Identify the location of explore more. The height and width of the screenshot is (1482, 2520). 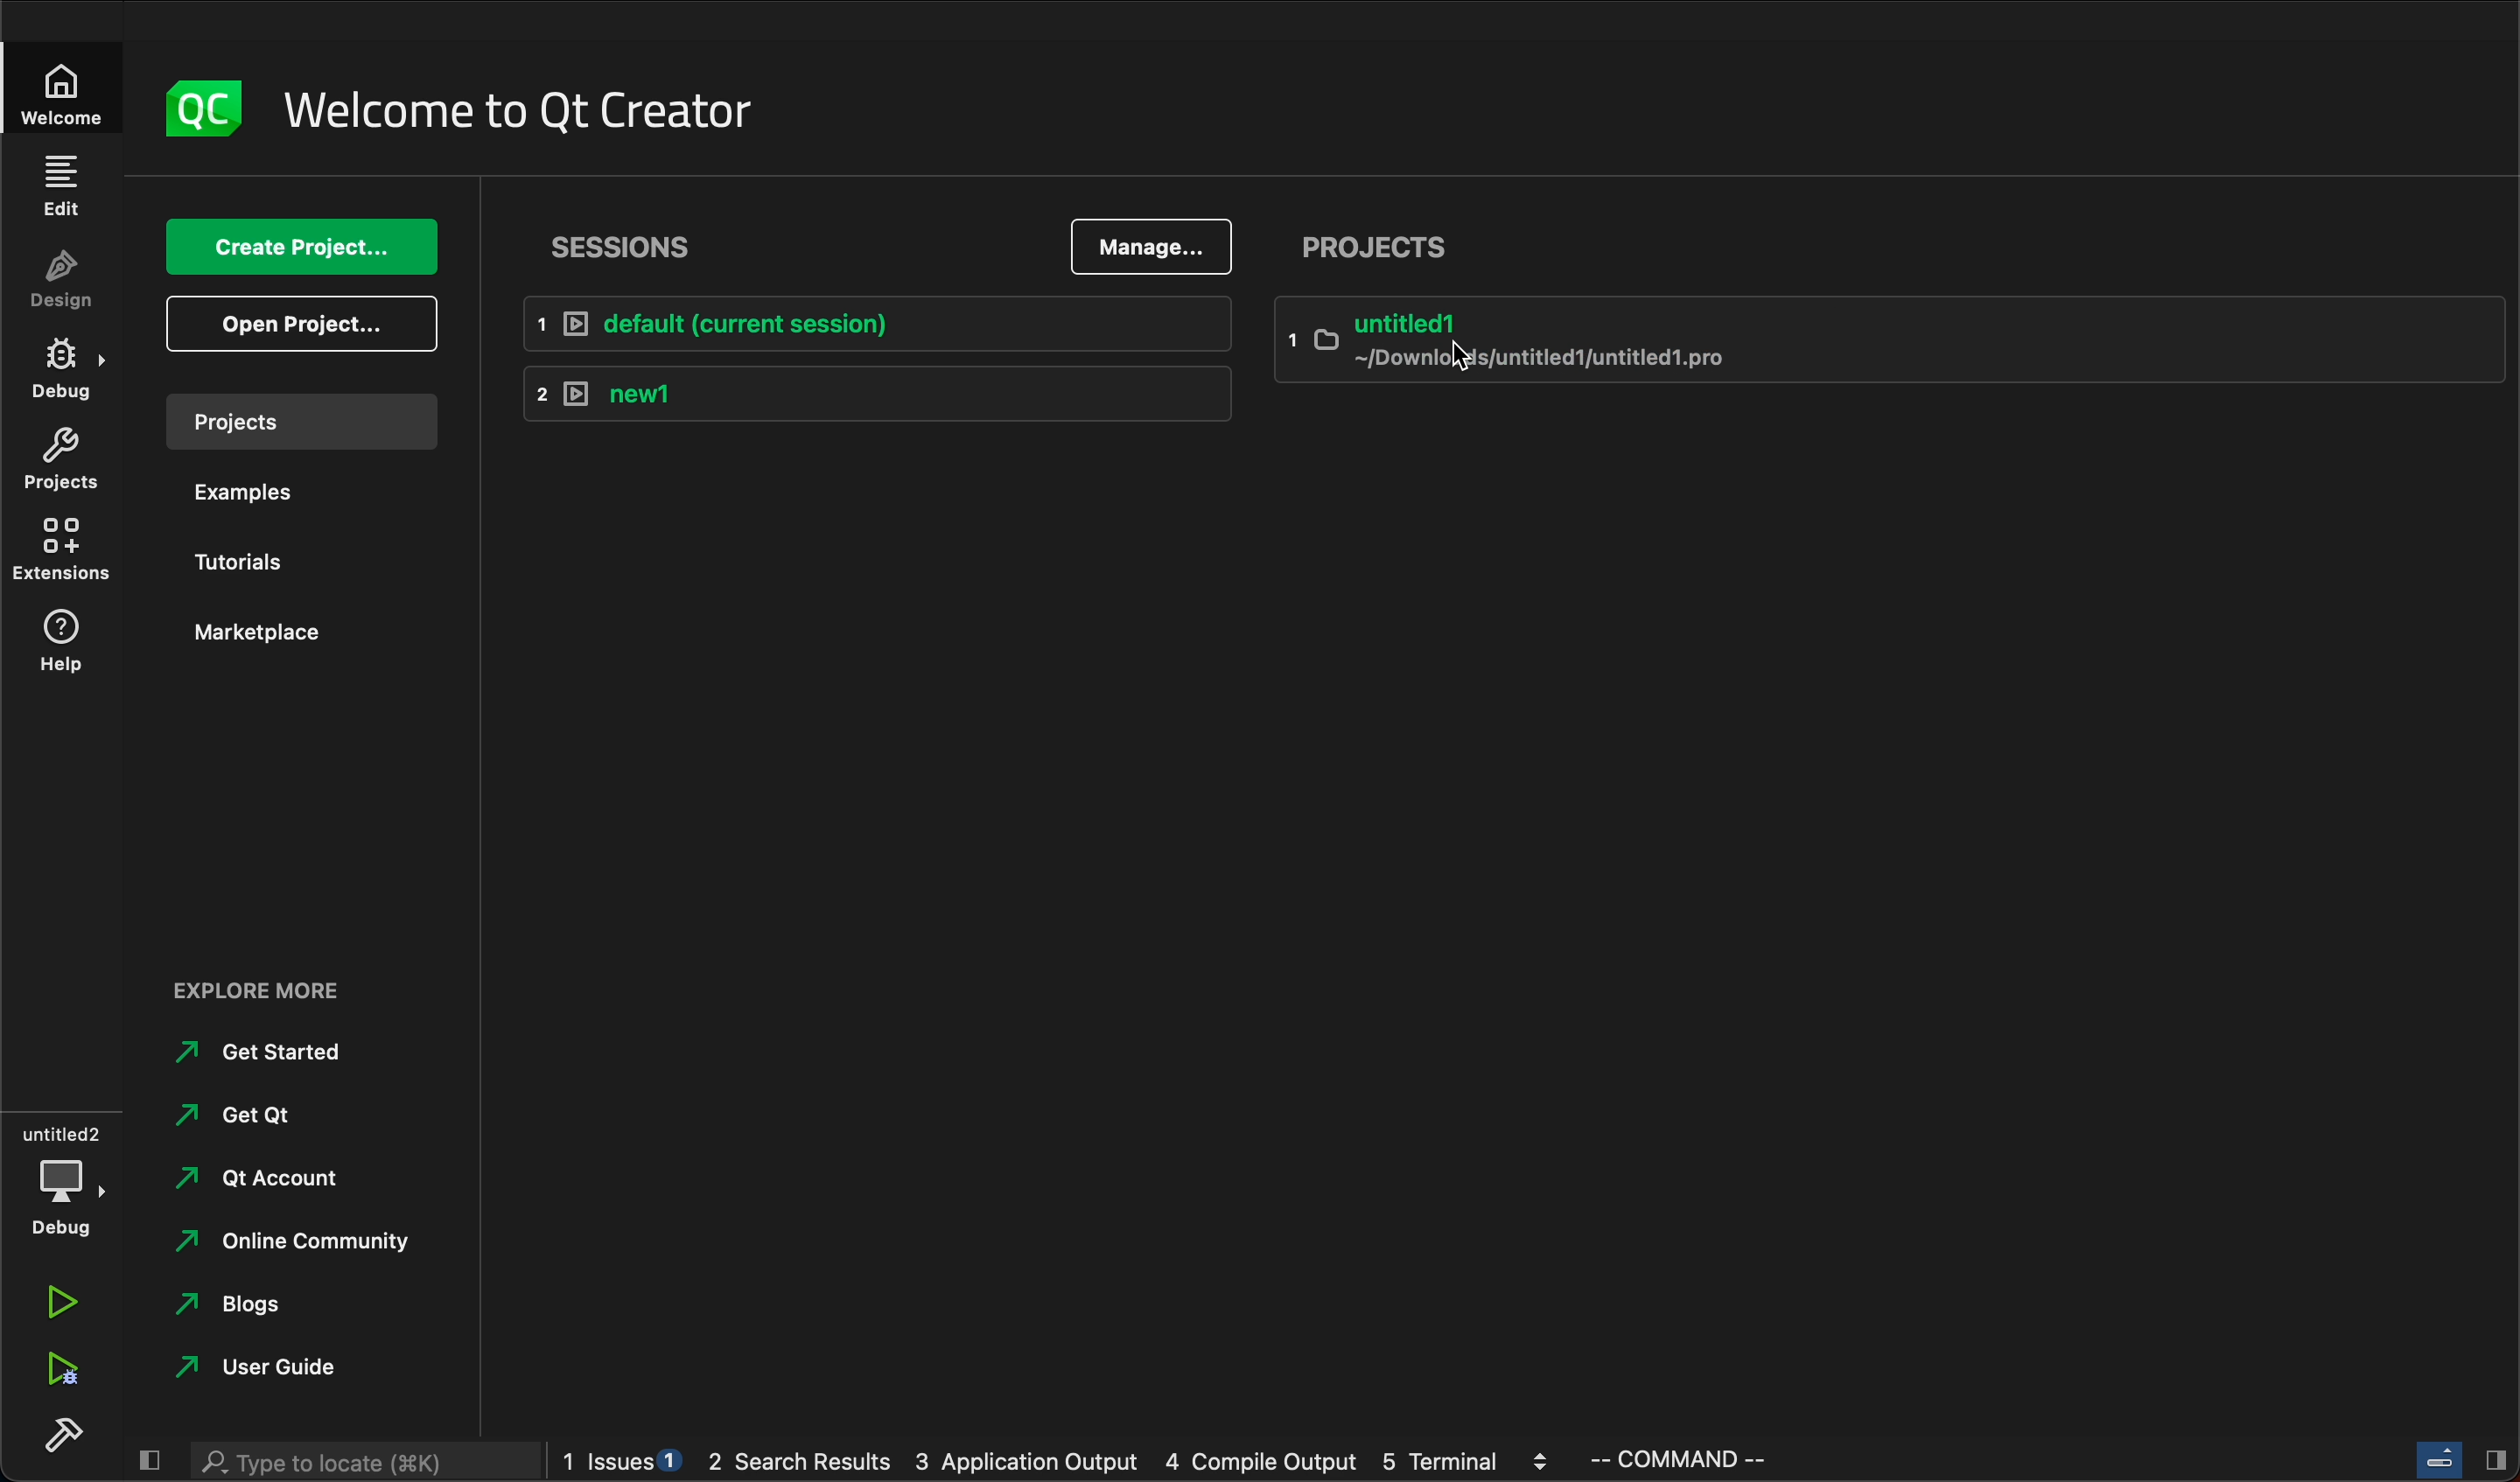
(262, 996).